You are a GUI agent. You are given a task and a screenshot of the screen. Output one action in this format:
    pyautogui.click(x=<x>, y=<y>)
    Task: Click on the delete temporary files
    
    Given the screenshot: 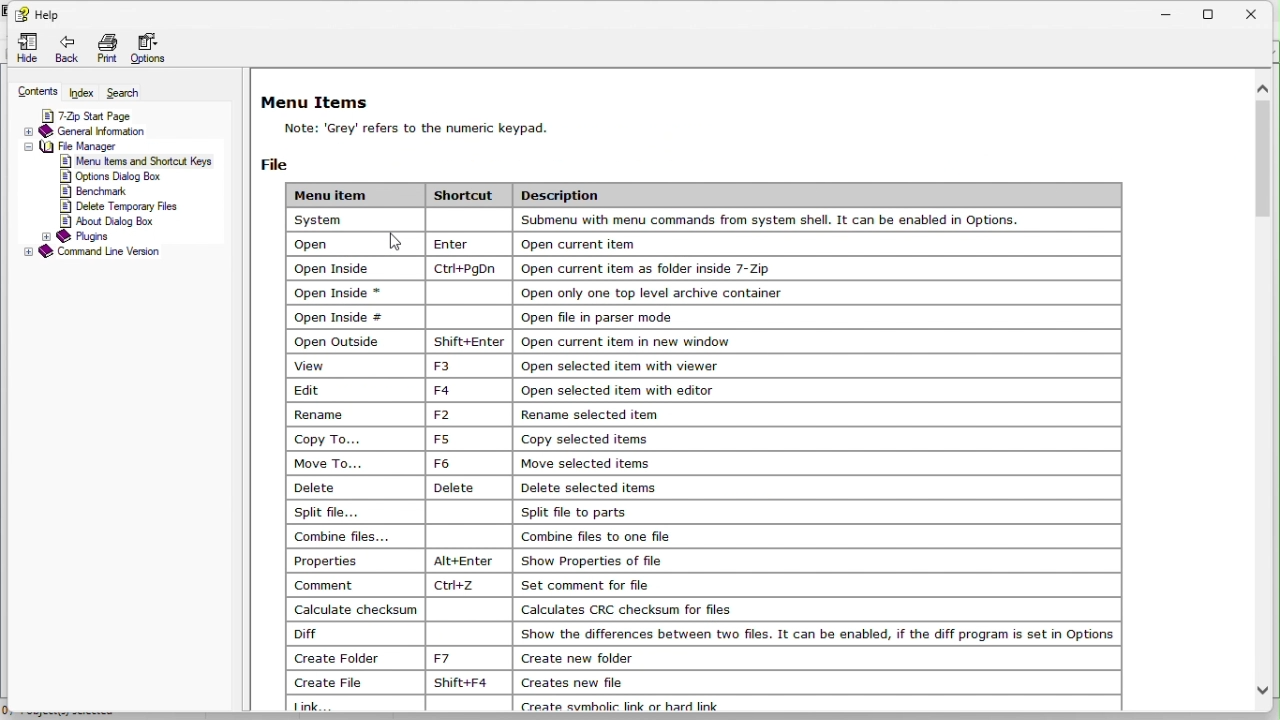 What is the action you would take?
    pyautogui.click(x=121, y=207)
    